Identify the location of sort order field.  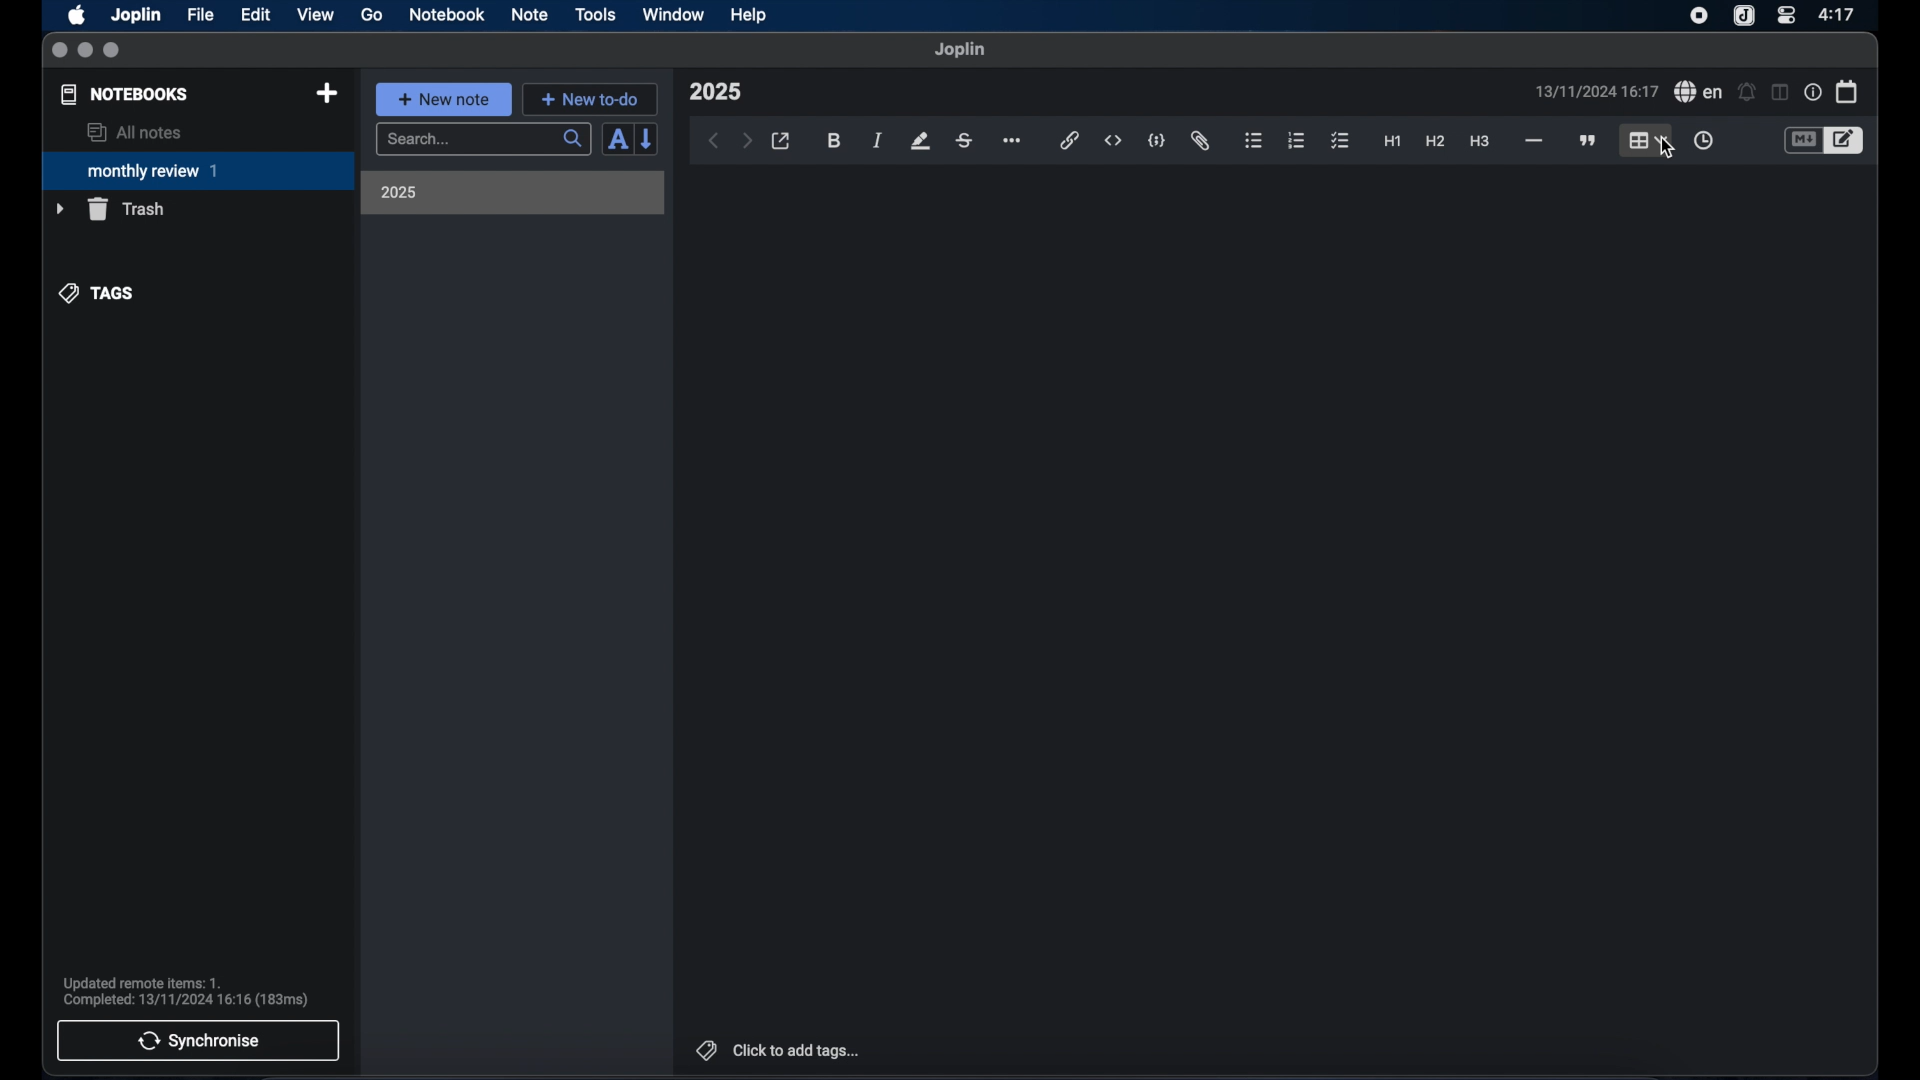
(617, 140).